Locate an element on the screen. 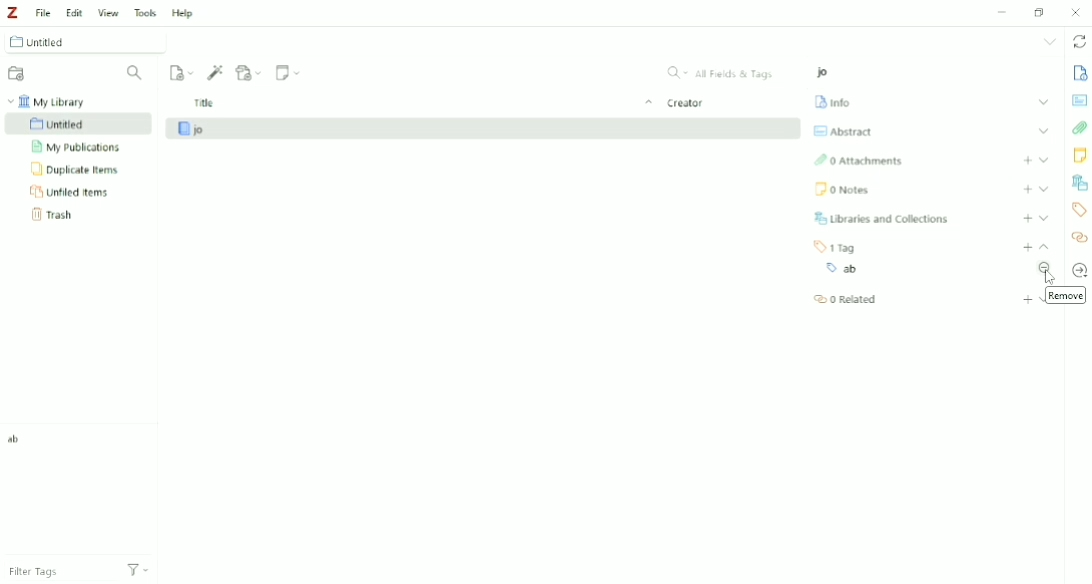 Image resolution: width=1092 pixels, height=584 pixels. Info is located at coordinates (1080, 74).